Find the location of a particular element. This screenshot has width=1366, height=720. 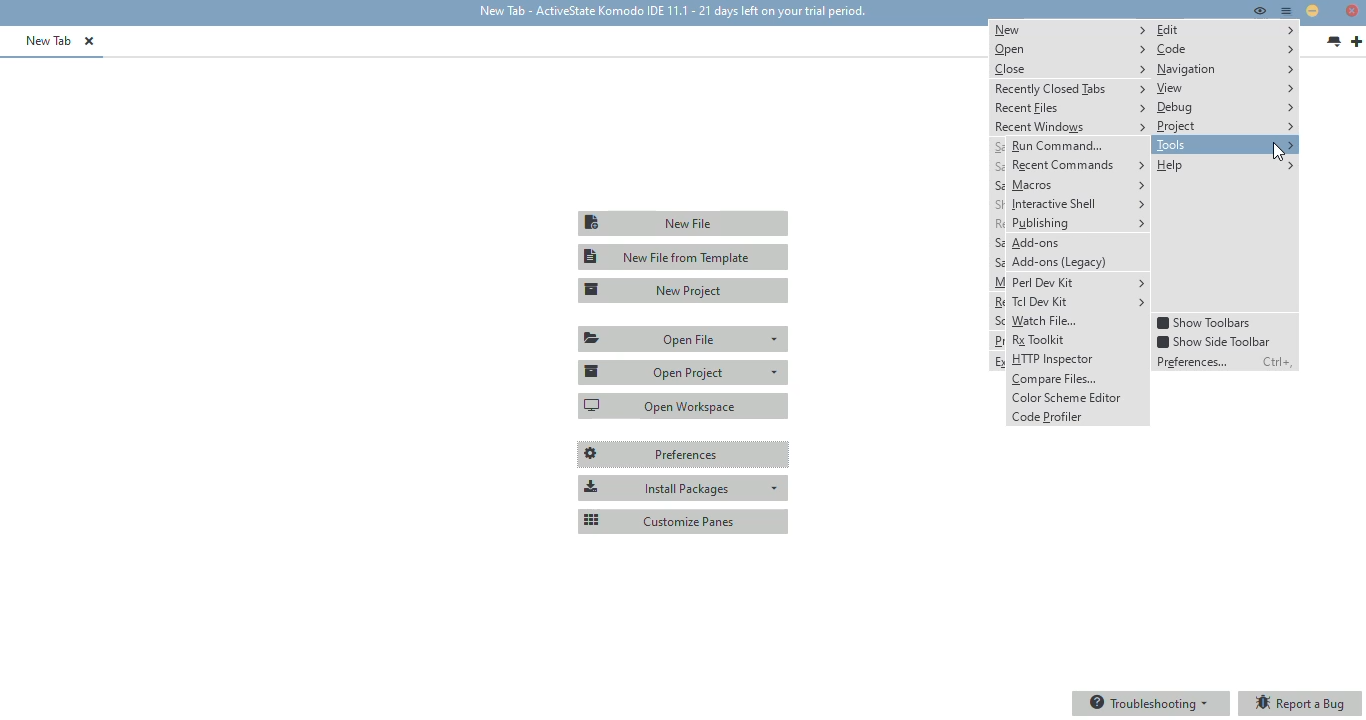

Close is located at coordinates (1351, 12).